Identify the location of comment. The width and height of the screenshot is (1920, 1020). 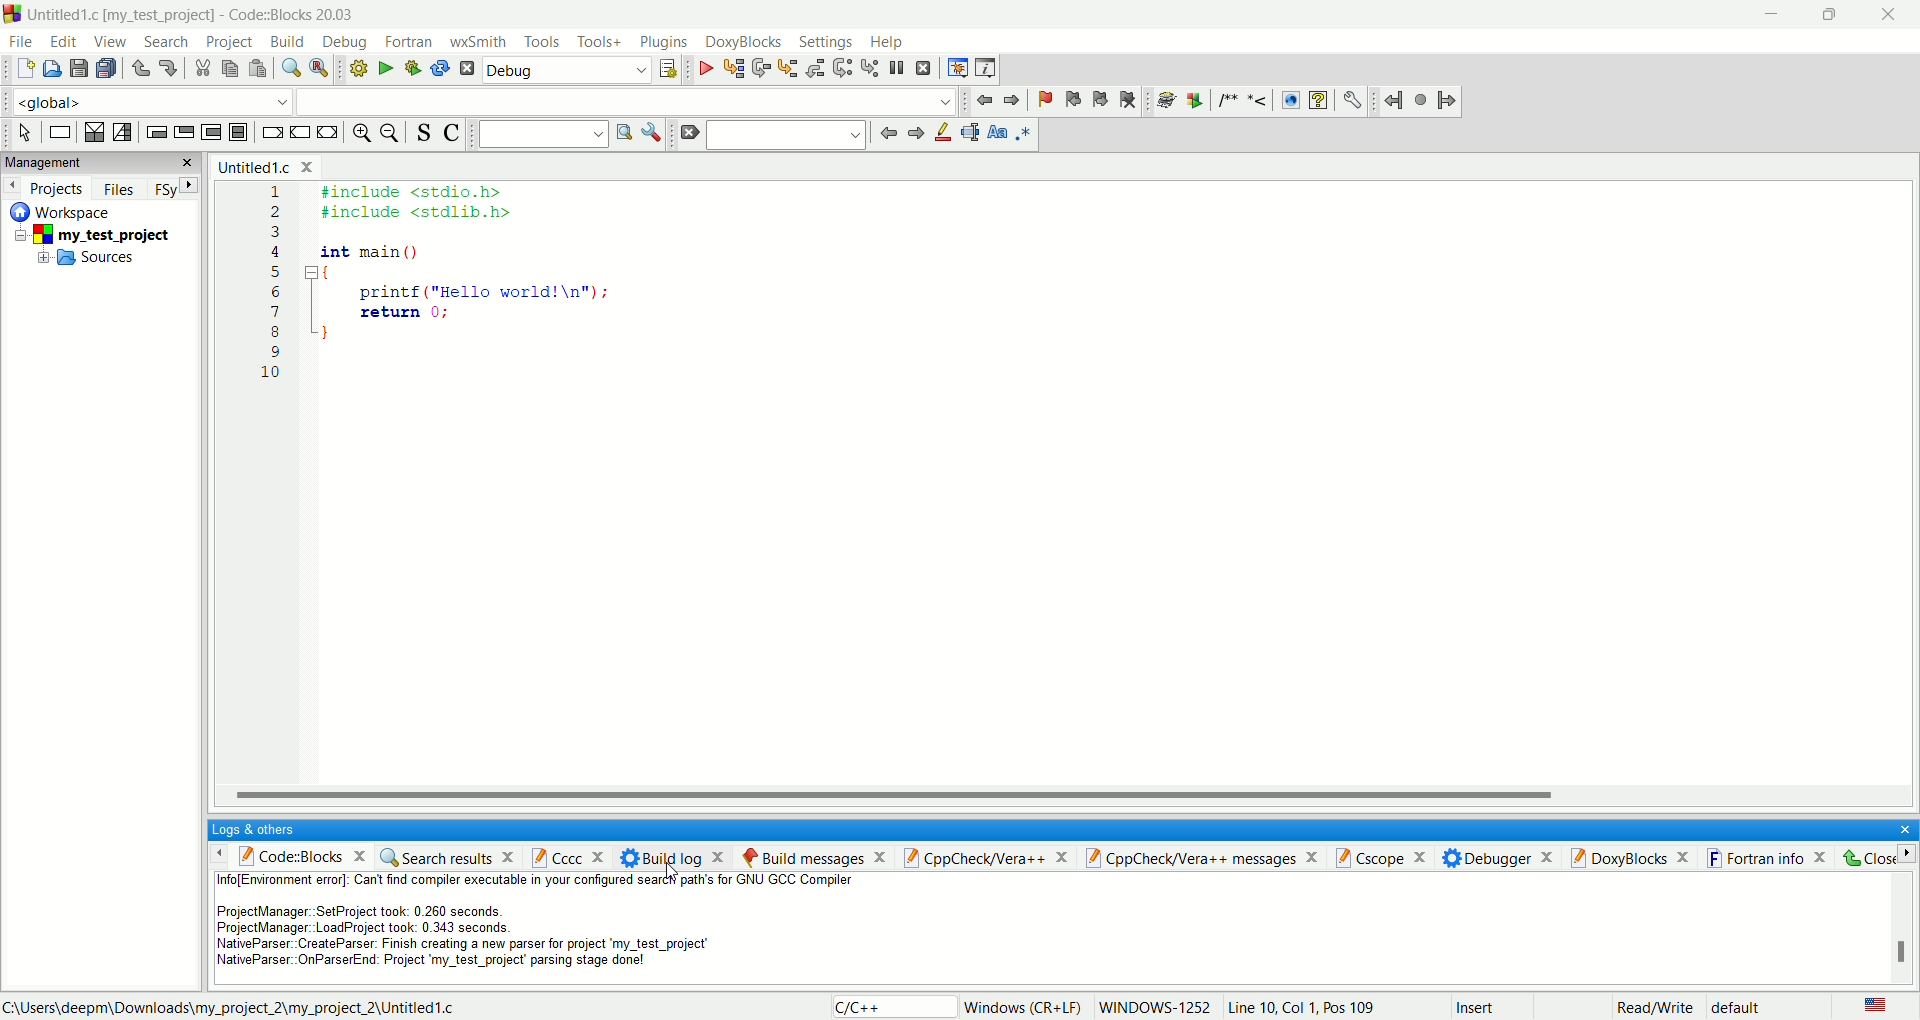
(1246, 100).